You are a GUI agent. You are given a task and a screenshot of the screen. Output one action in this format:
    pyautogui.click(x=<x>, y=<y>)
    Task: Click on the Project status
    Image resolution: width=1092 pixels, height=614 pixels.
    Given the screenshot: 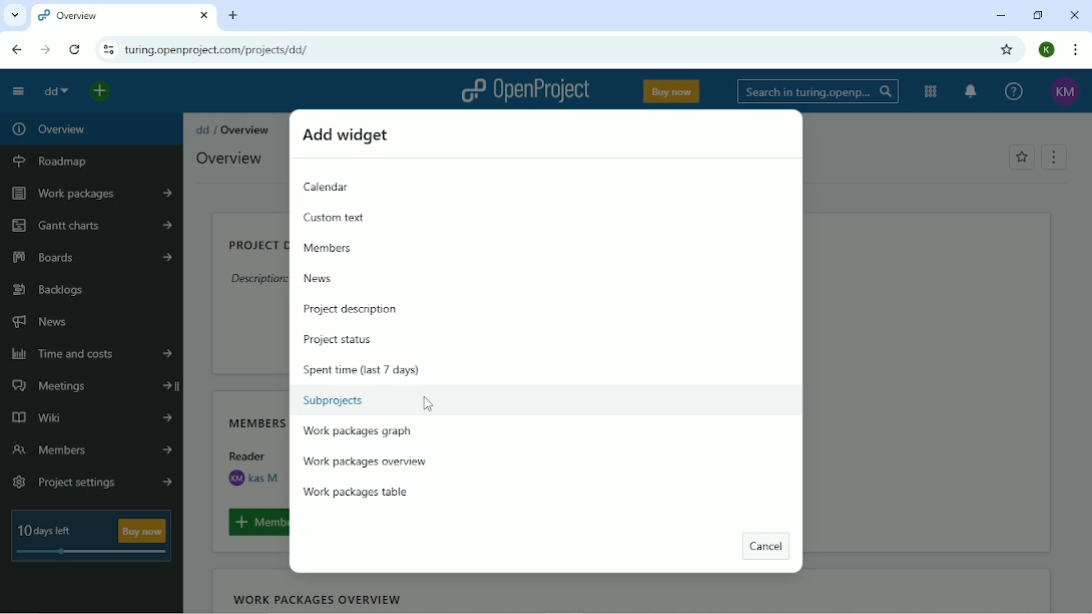 What is the action you would take?
    pyautogui.click(x=338, y=340)
    